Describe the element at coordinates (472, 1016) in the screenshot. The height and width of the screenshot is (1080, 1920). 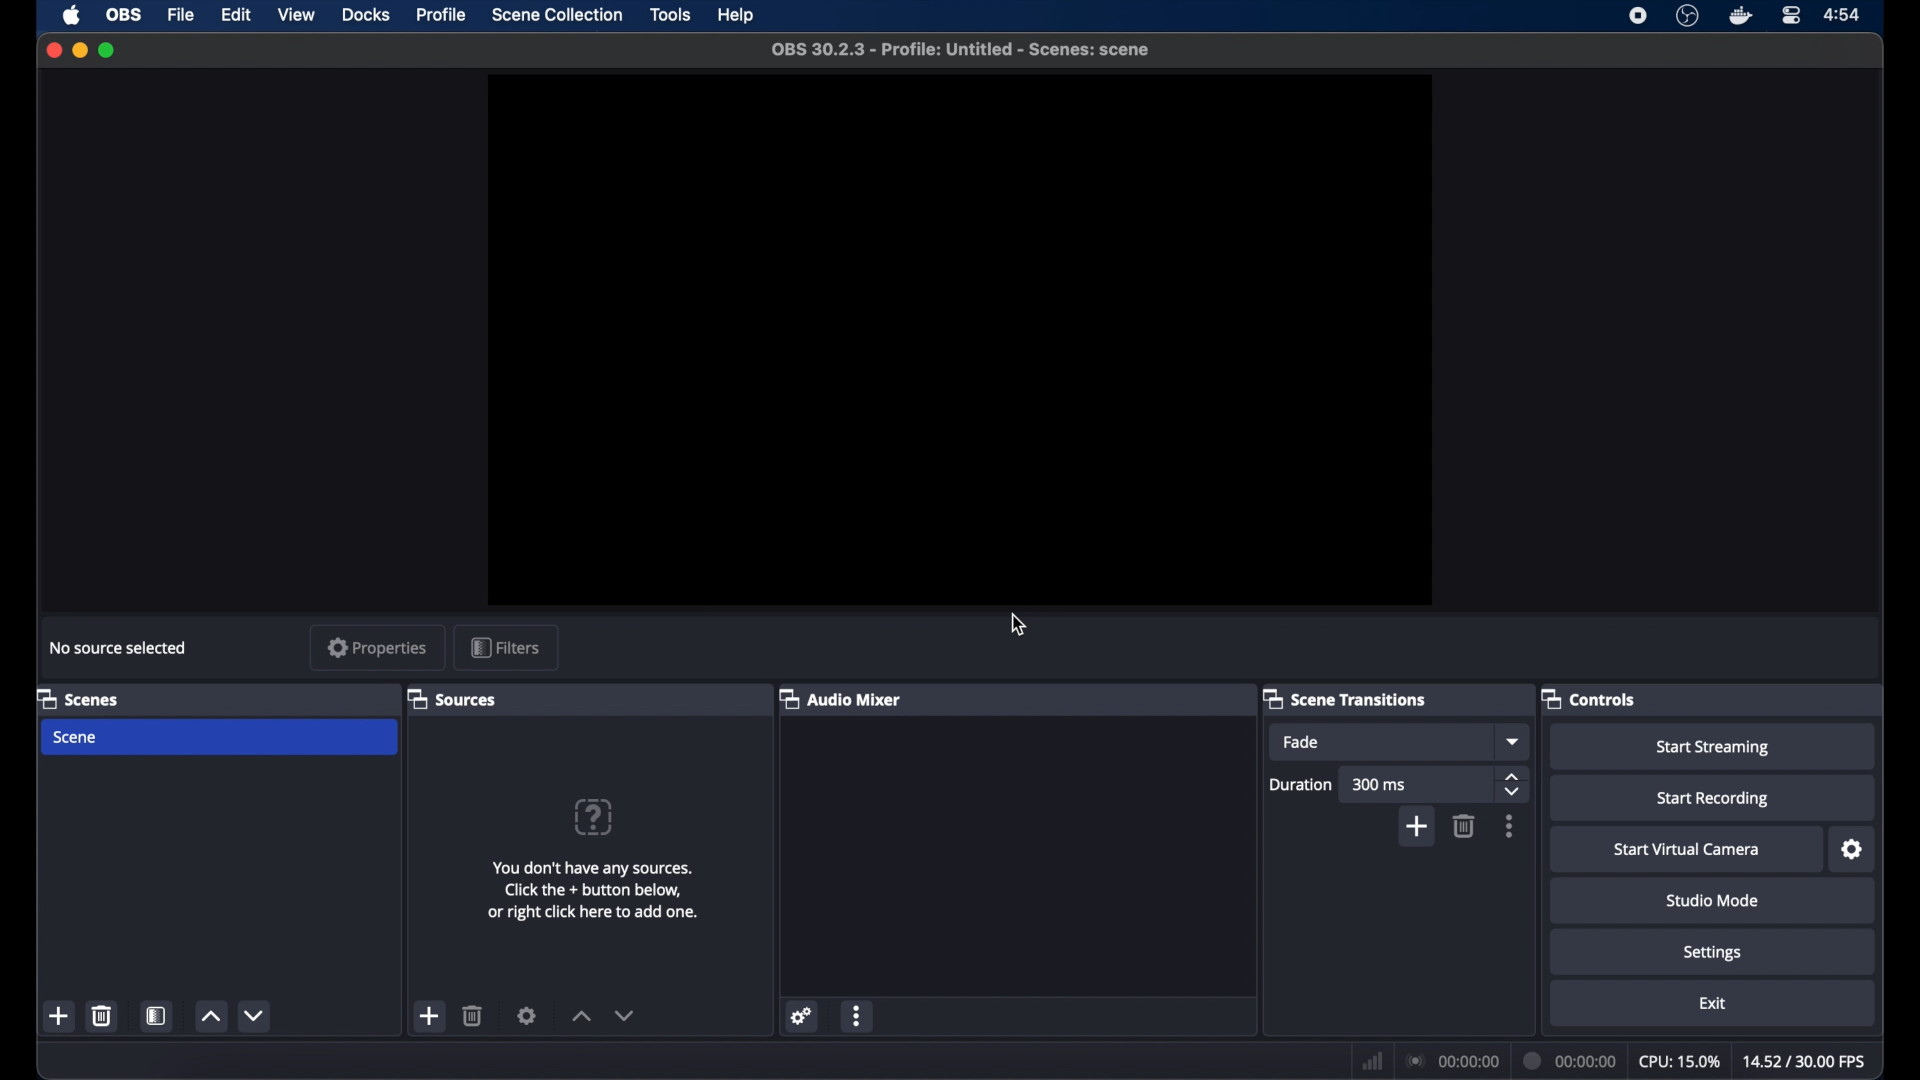
I see `trash` at that location.